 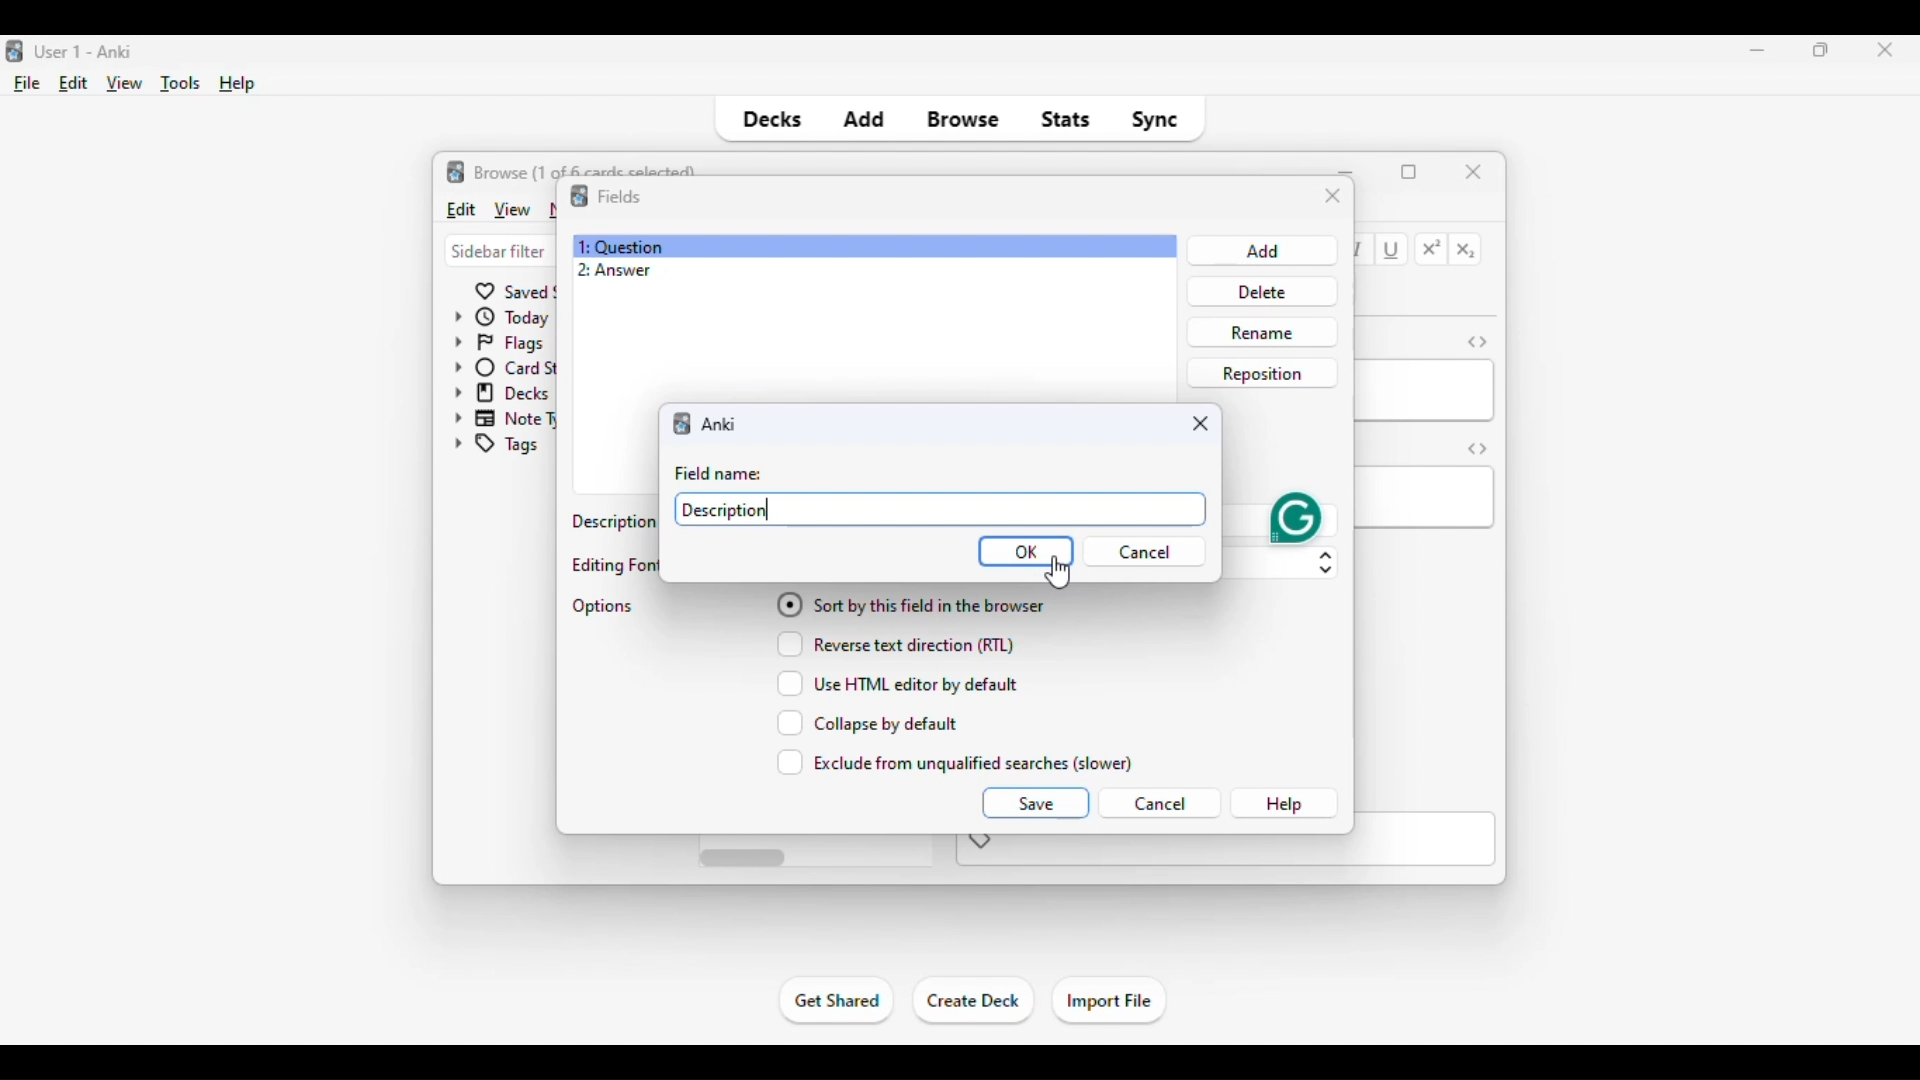 I want to click on toggle HTML editor, so click(x=1477, y=341).